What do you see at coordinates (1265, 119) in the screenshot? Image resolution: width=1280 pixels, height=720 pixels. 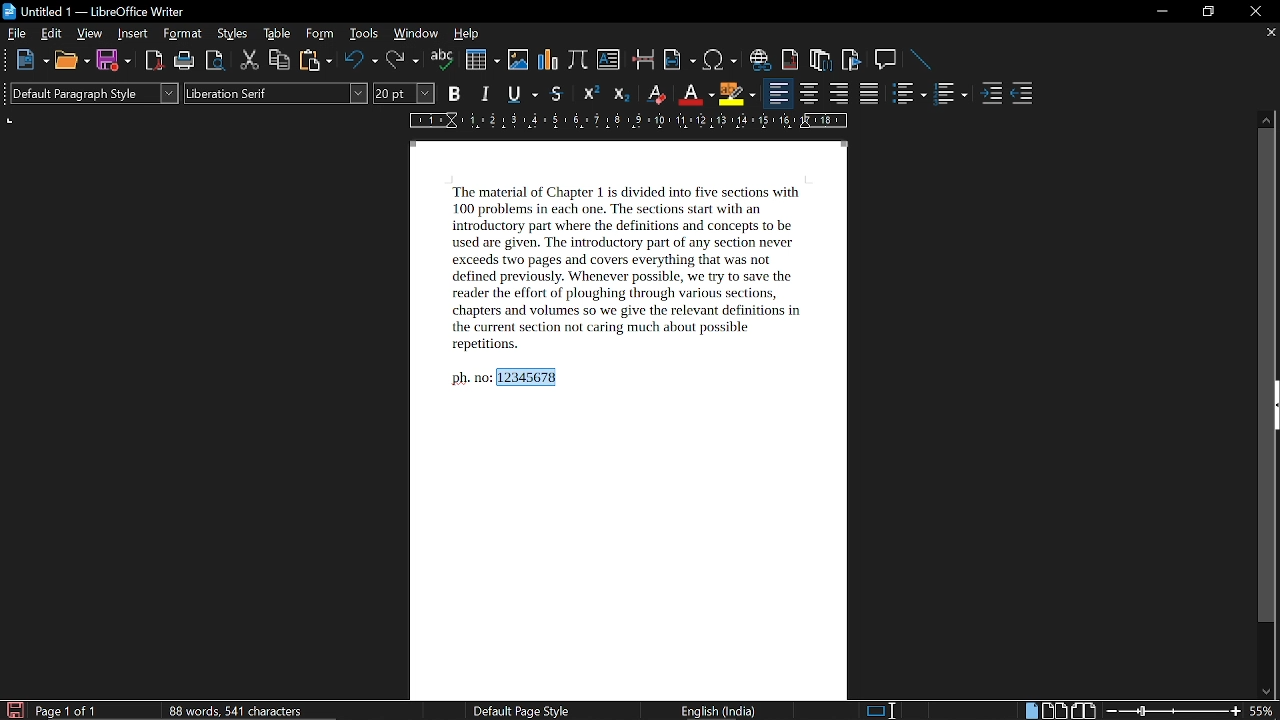 I see `move up` at bounding box center [1265, 119].